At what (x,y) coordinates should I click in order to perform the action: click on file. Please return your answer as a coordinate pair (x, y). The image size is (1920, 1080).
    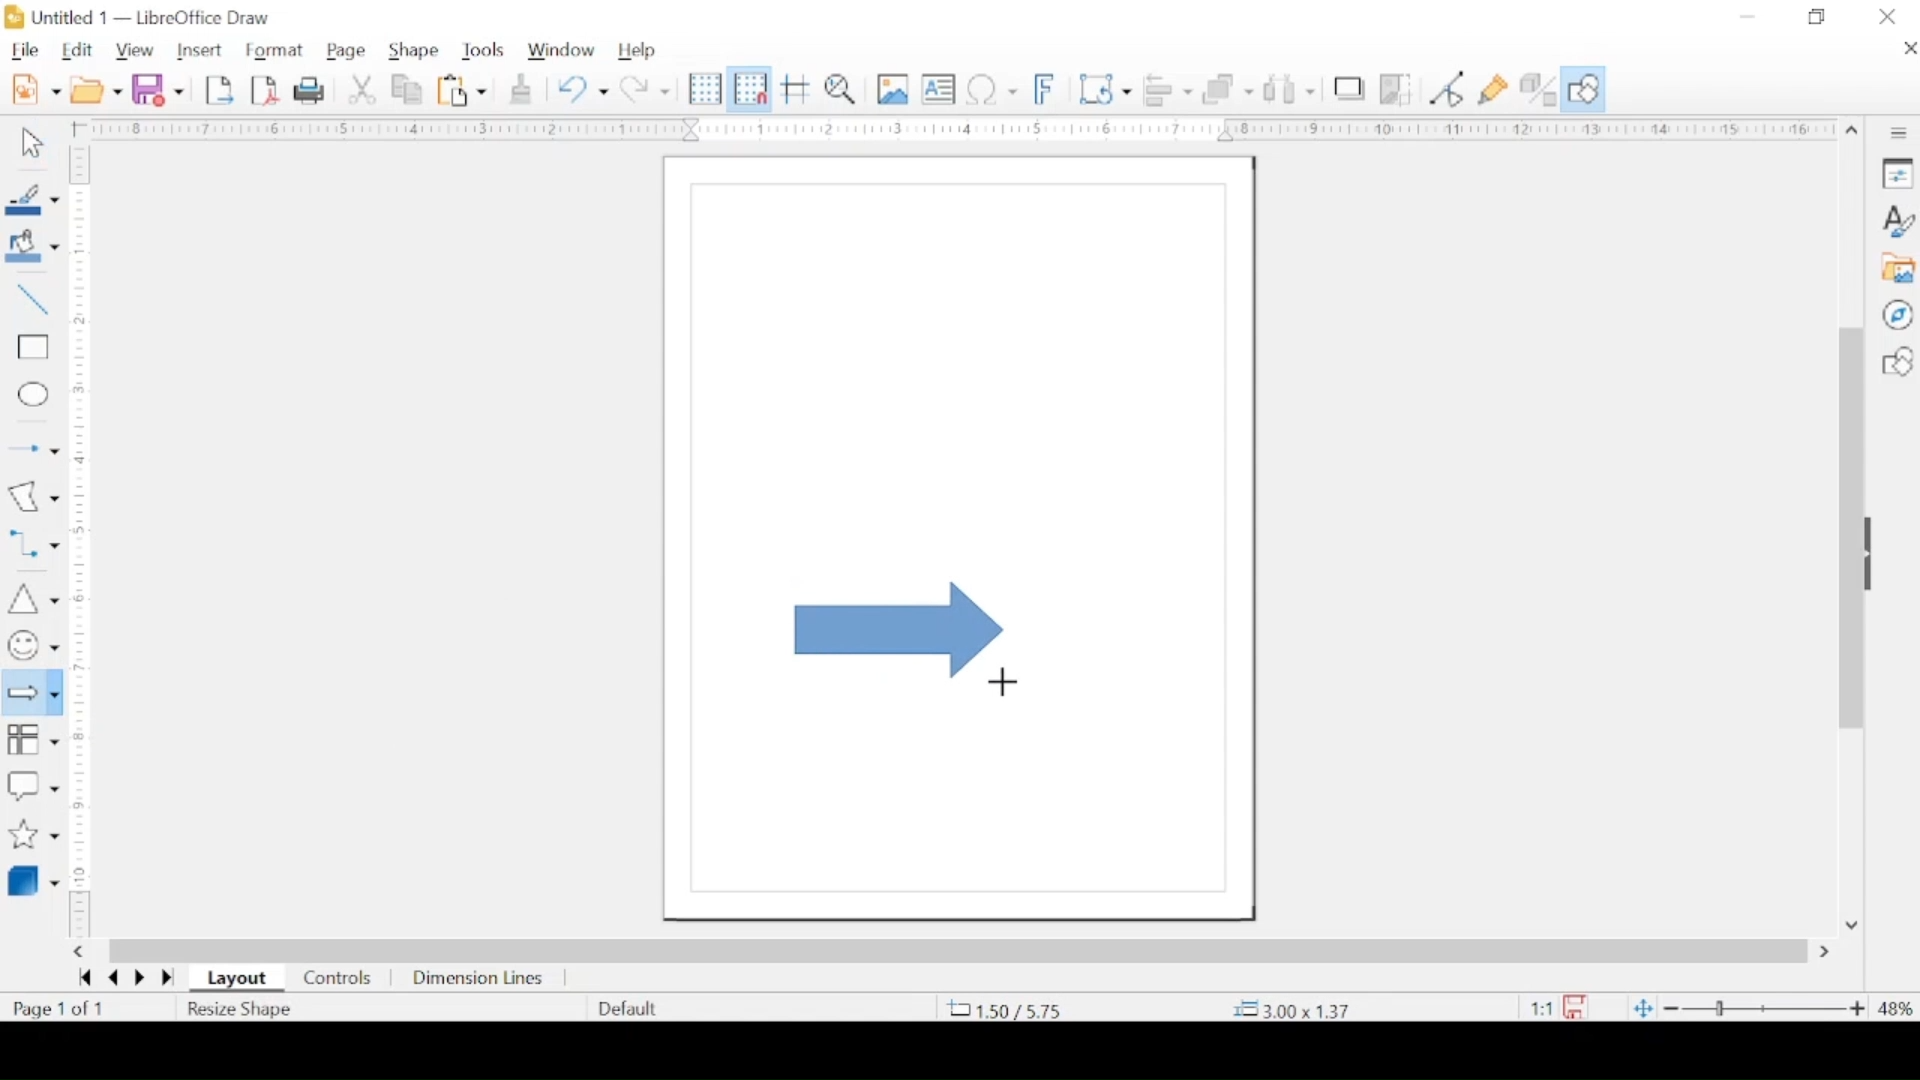
    Looking at the image, I should click on (25, 52).